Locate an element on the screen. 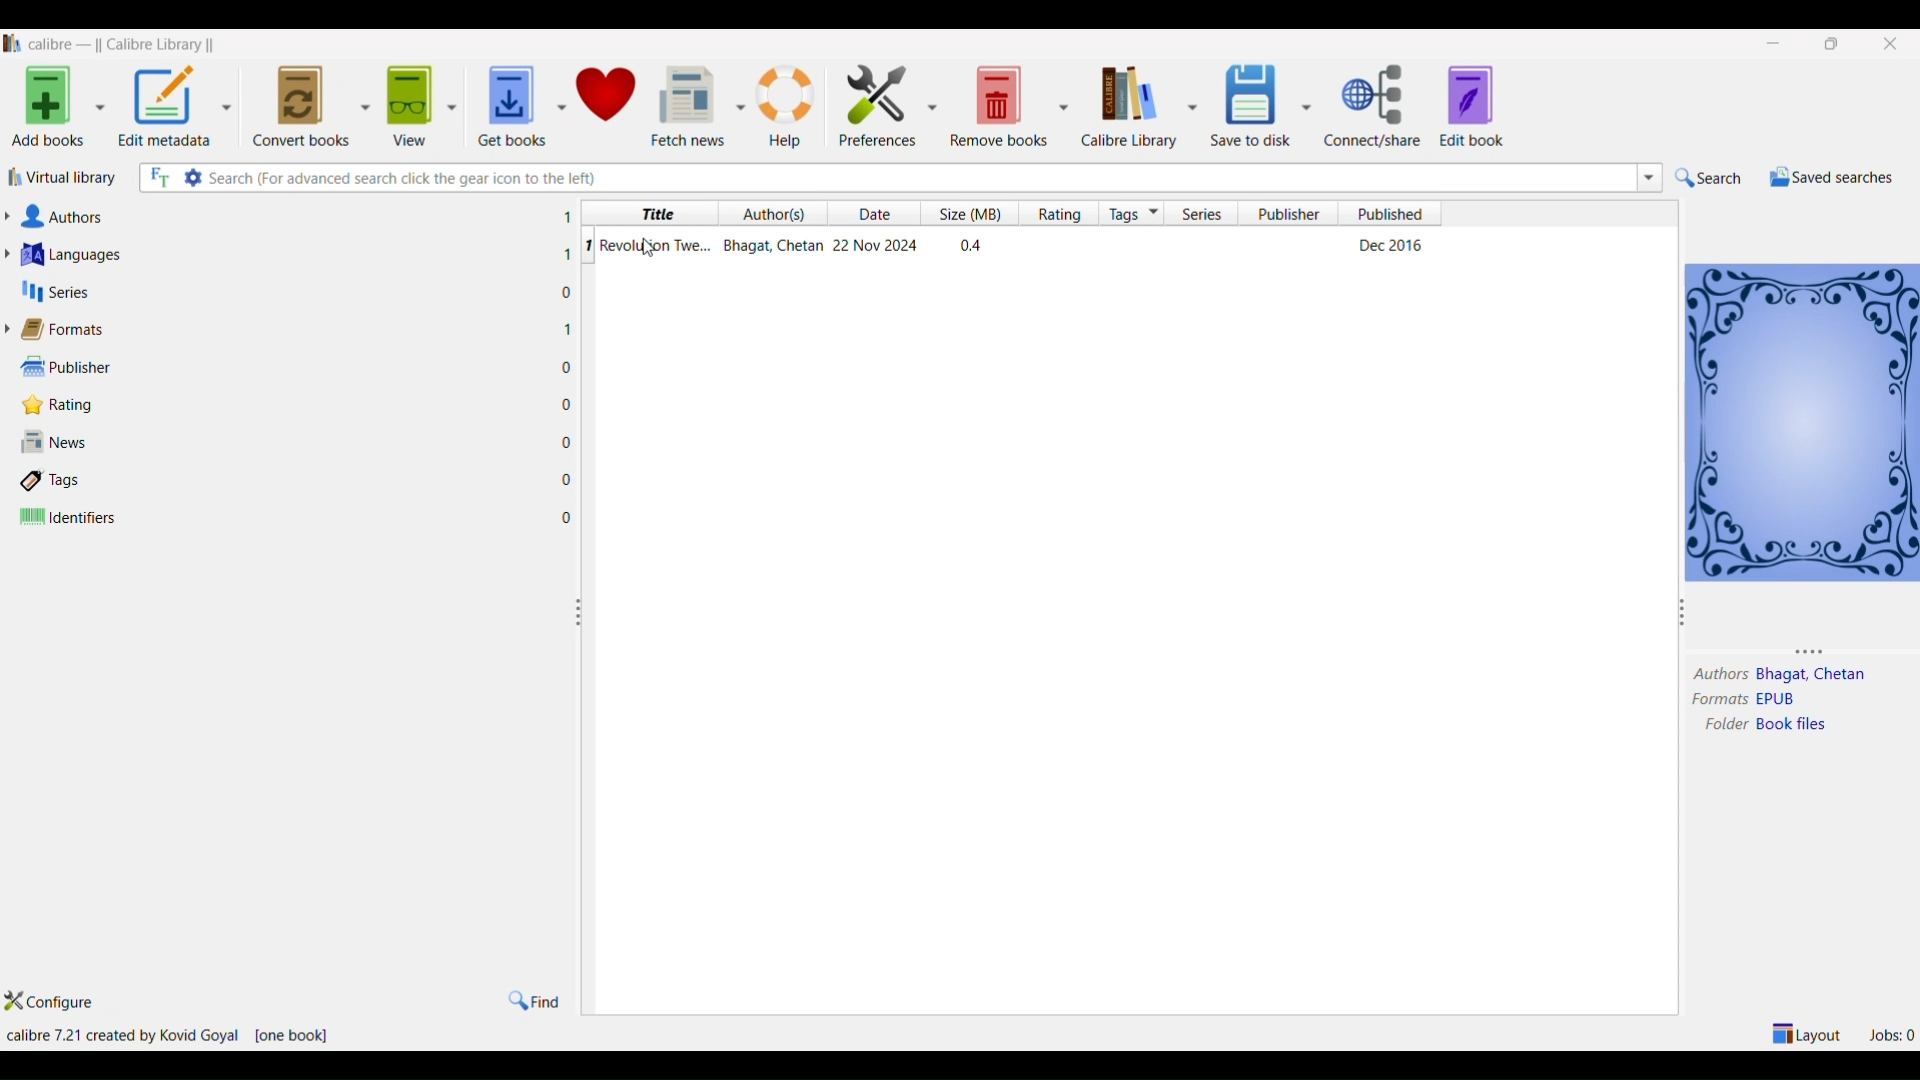 This screenshot has height=1080, width=1920. save options dropdown button is located at coordinates (1307, 106).